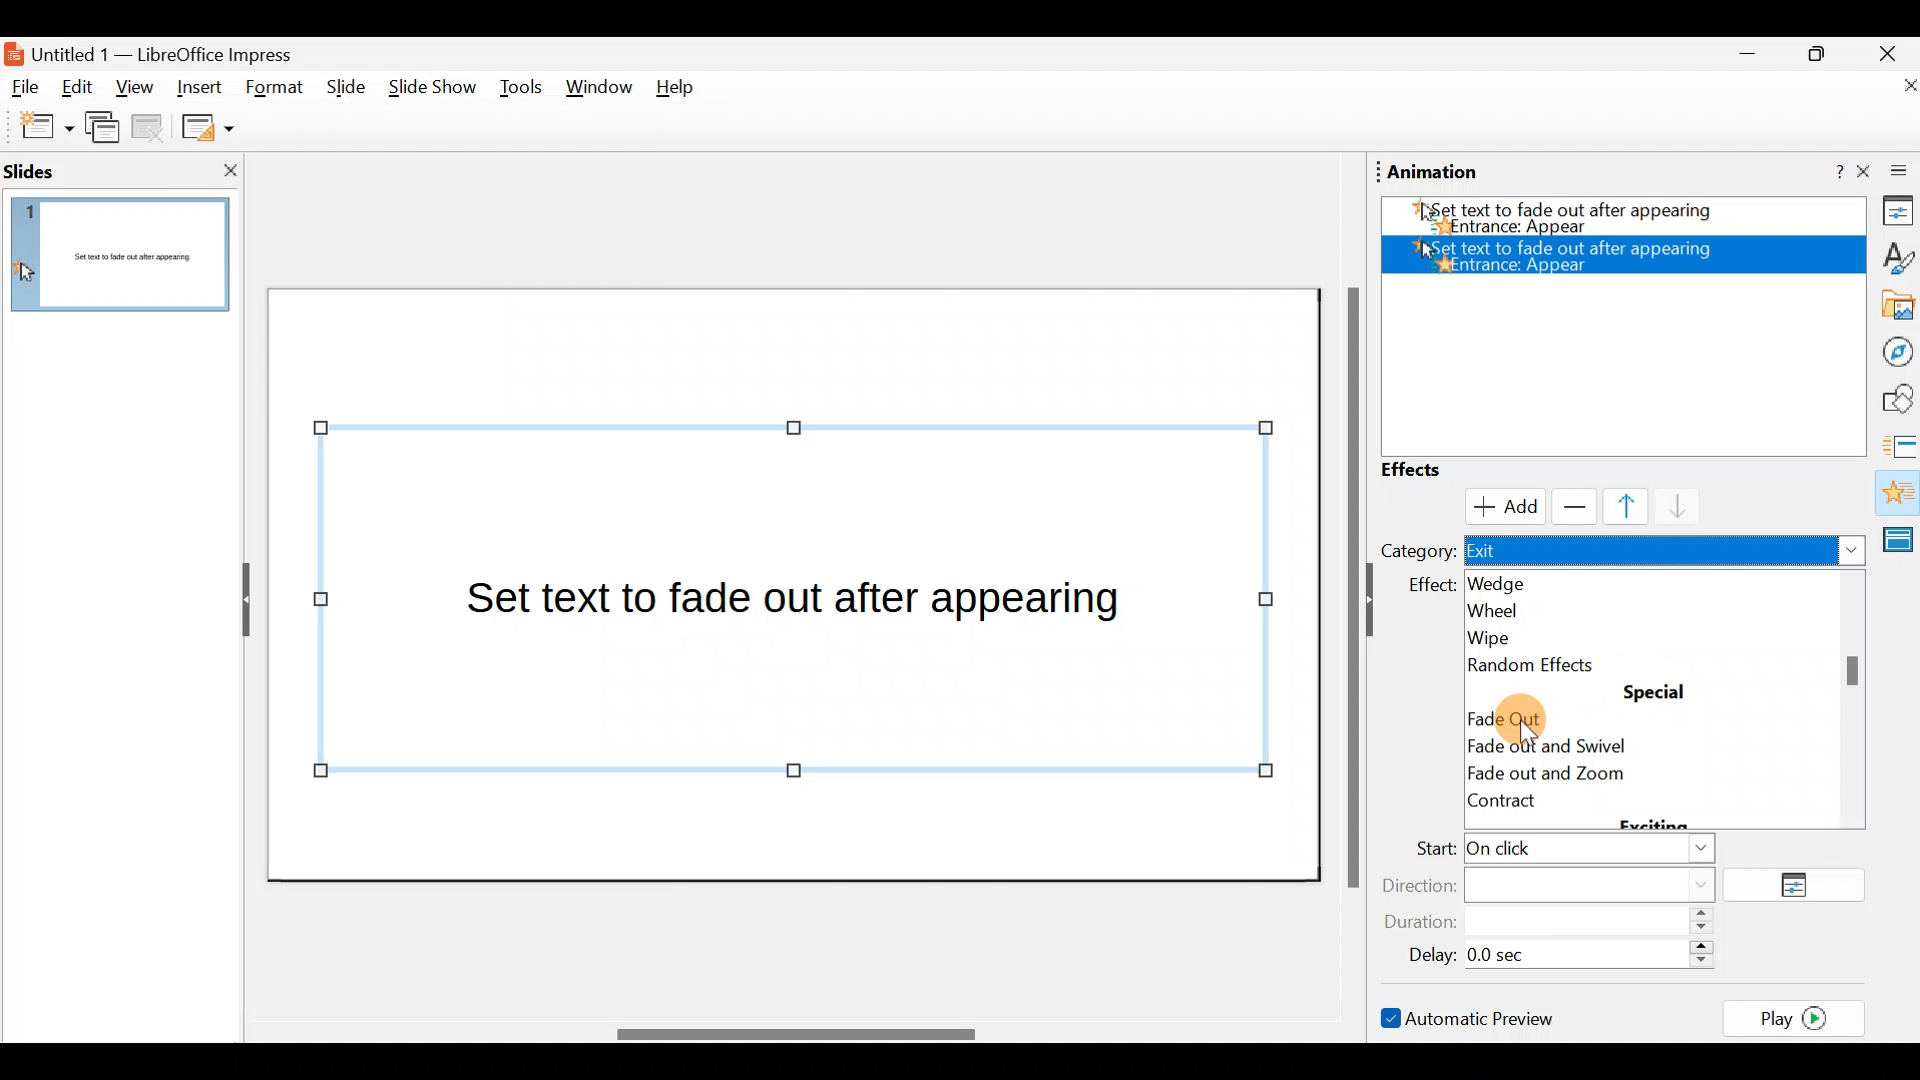 Image resolution: width=1920 pixels, height=1080 pixels. What do you see at coordinates (1745, 59) in the screenshot?
I see `Minimise` at bounding box center [1745, 59].